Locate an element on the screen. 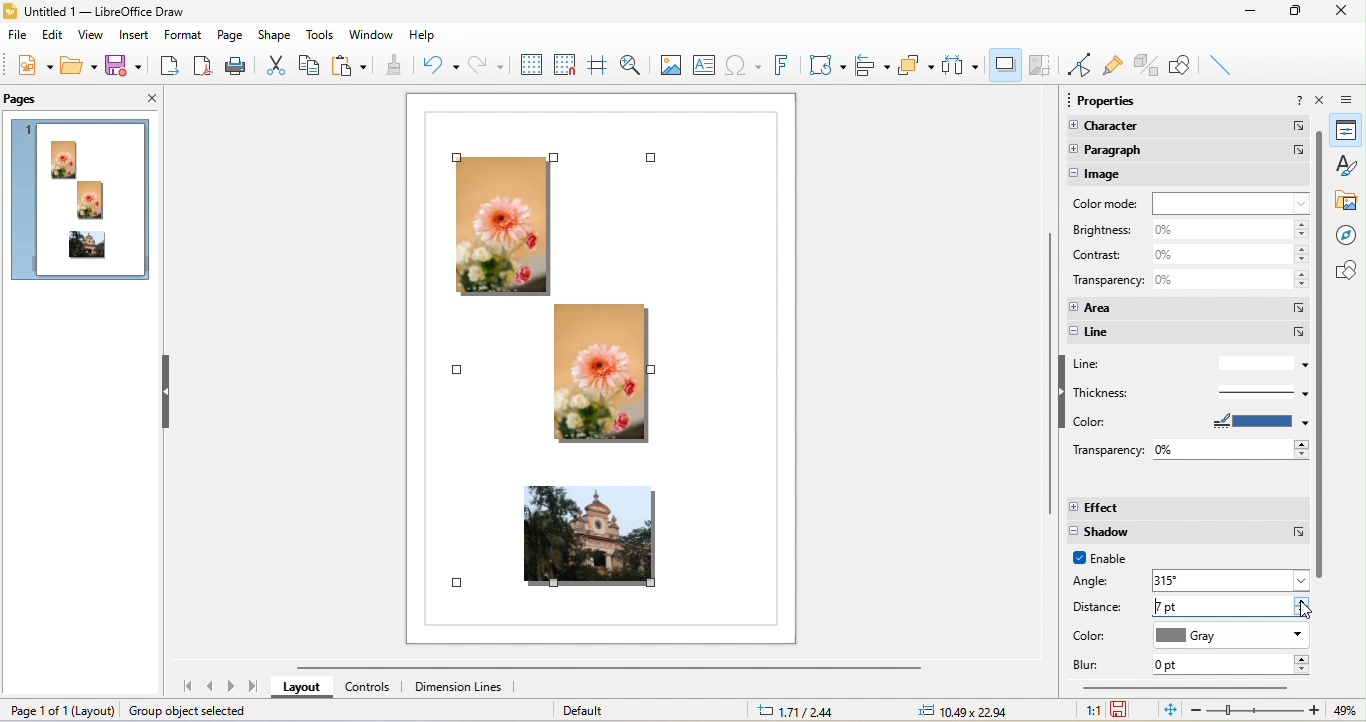  tools is located at coordinates (320, 35).